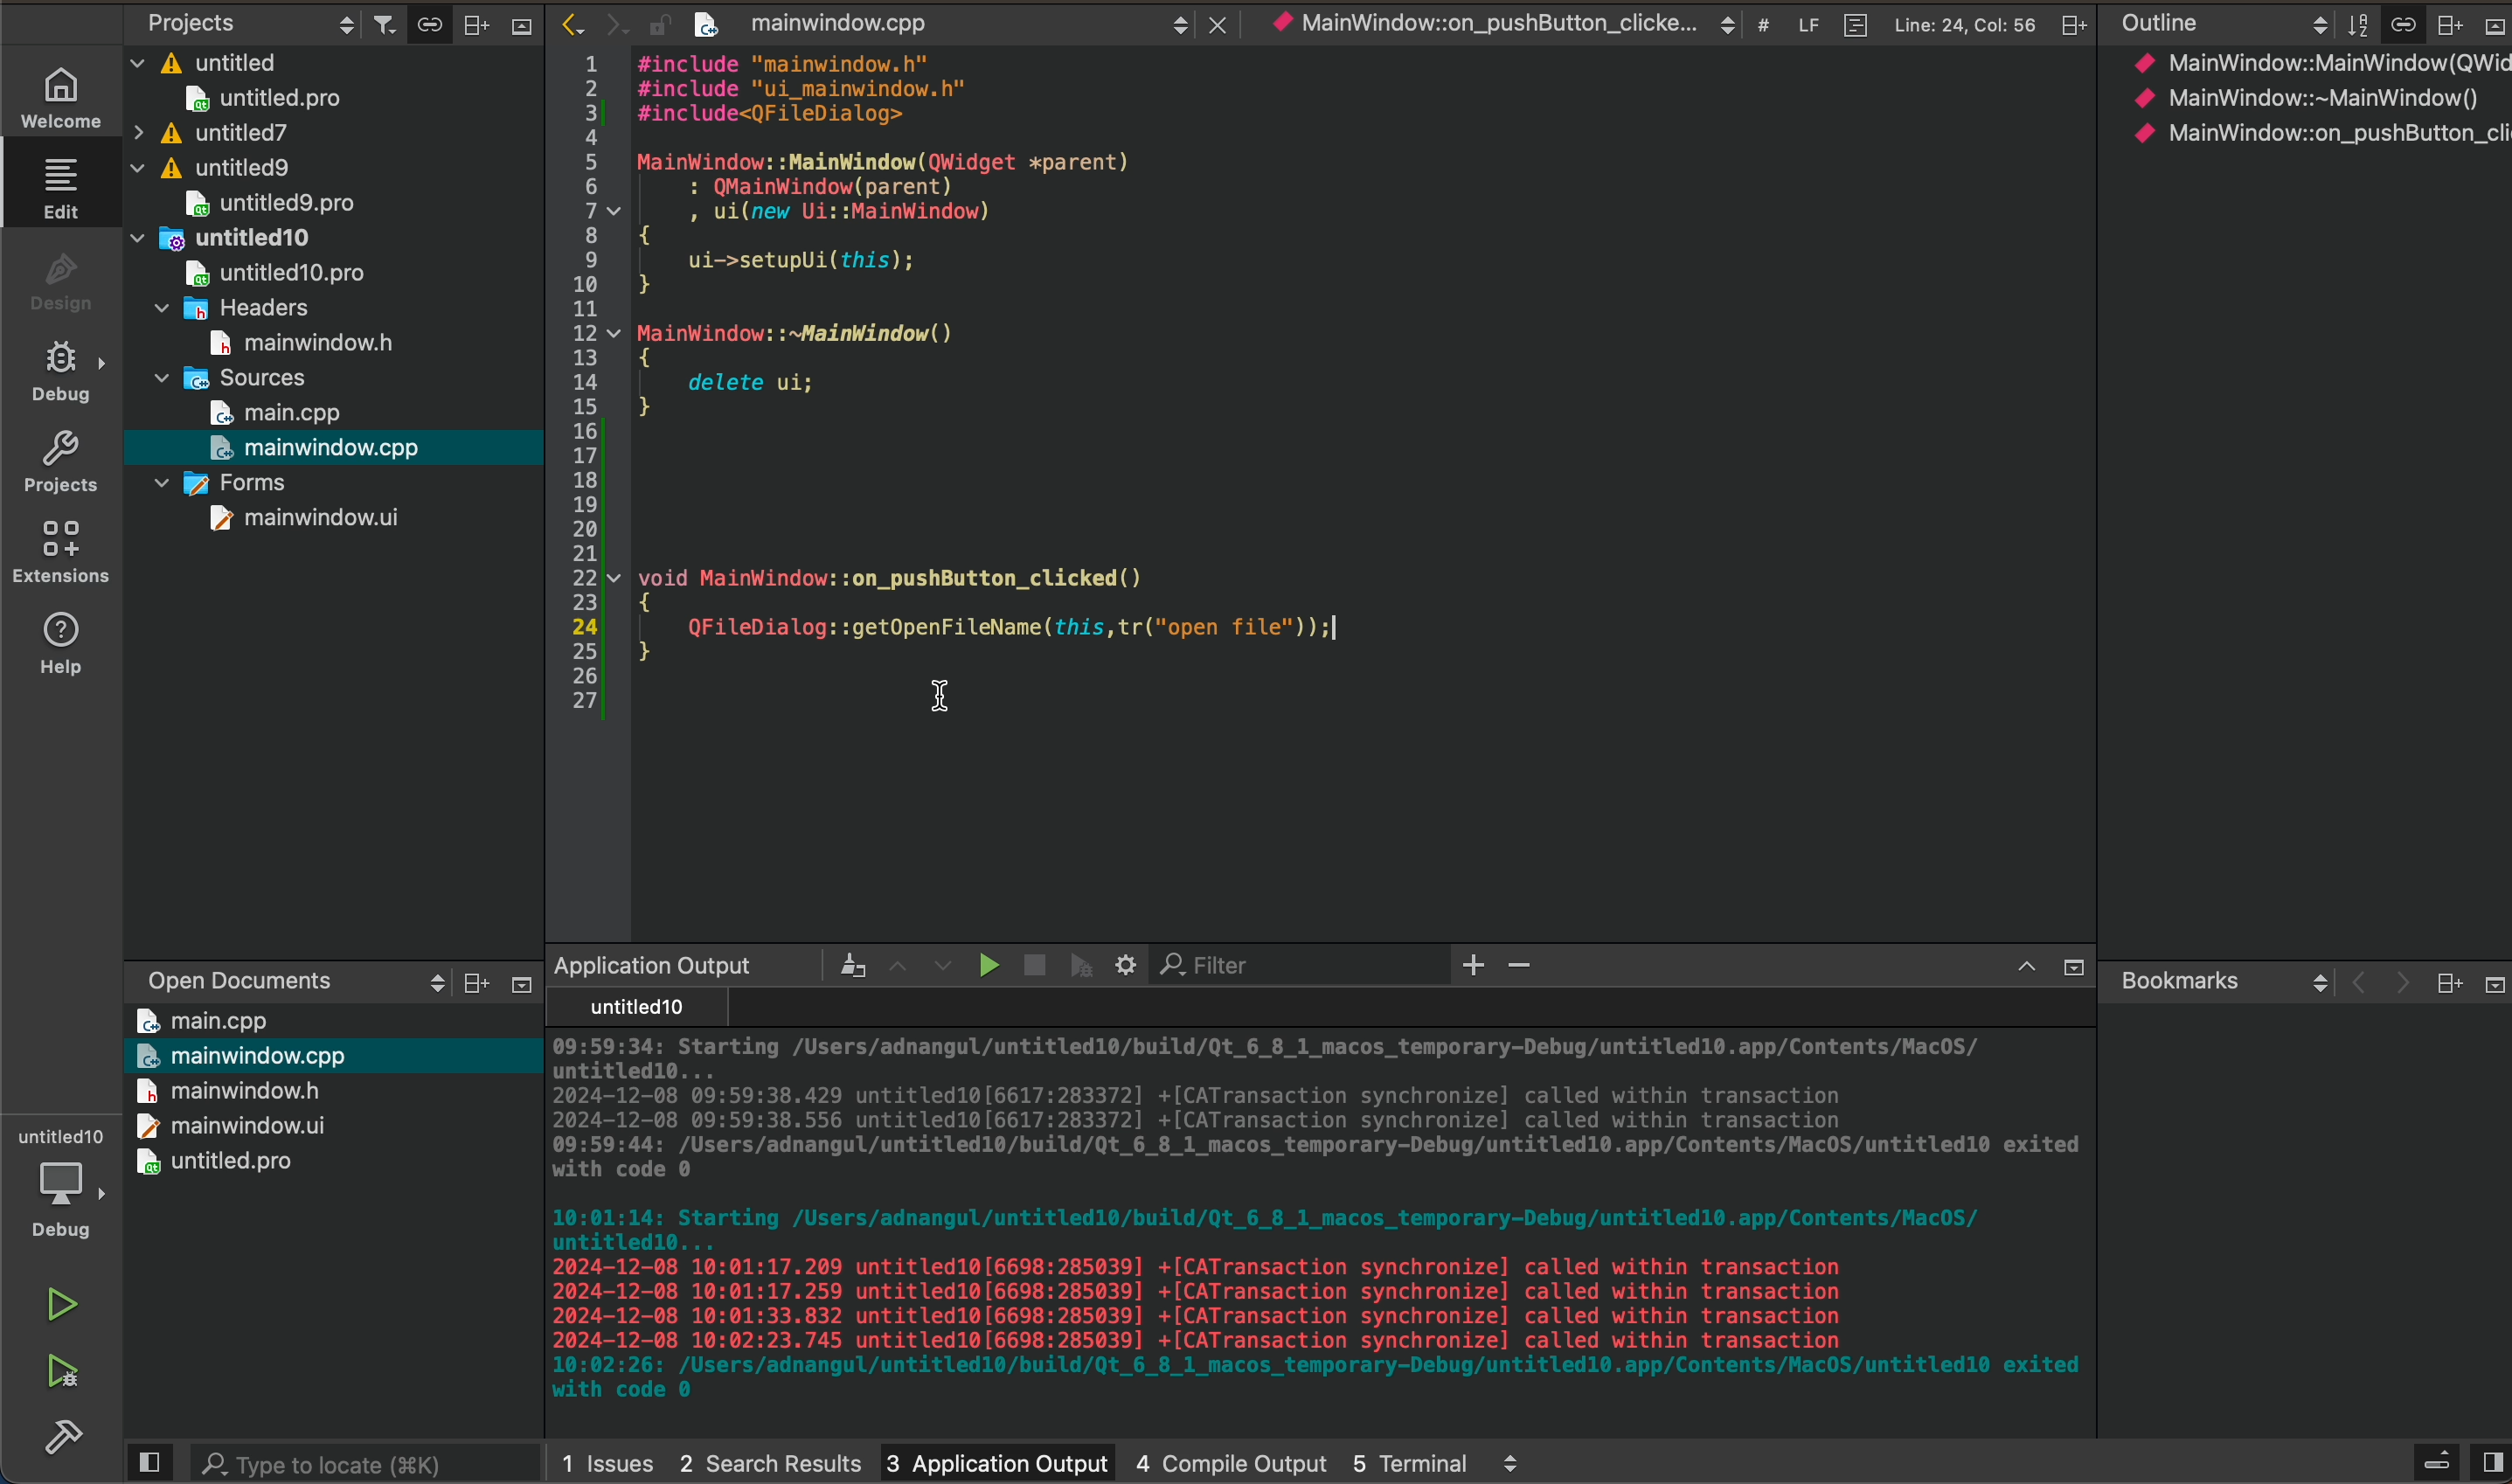 This screenshot has width=2512, height=1484. Describe the element at coordinates (278, 413) in the screenshot. I see `main.cpp` at that location.